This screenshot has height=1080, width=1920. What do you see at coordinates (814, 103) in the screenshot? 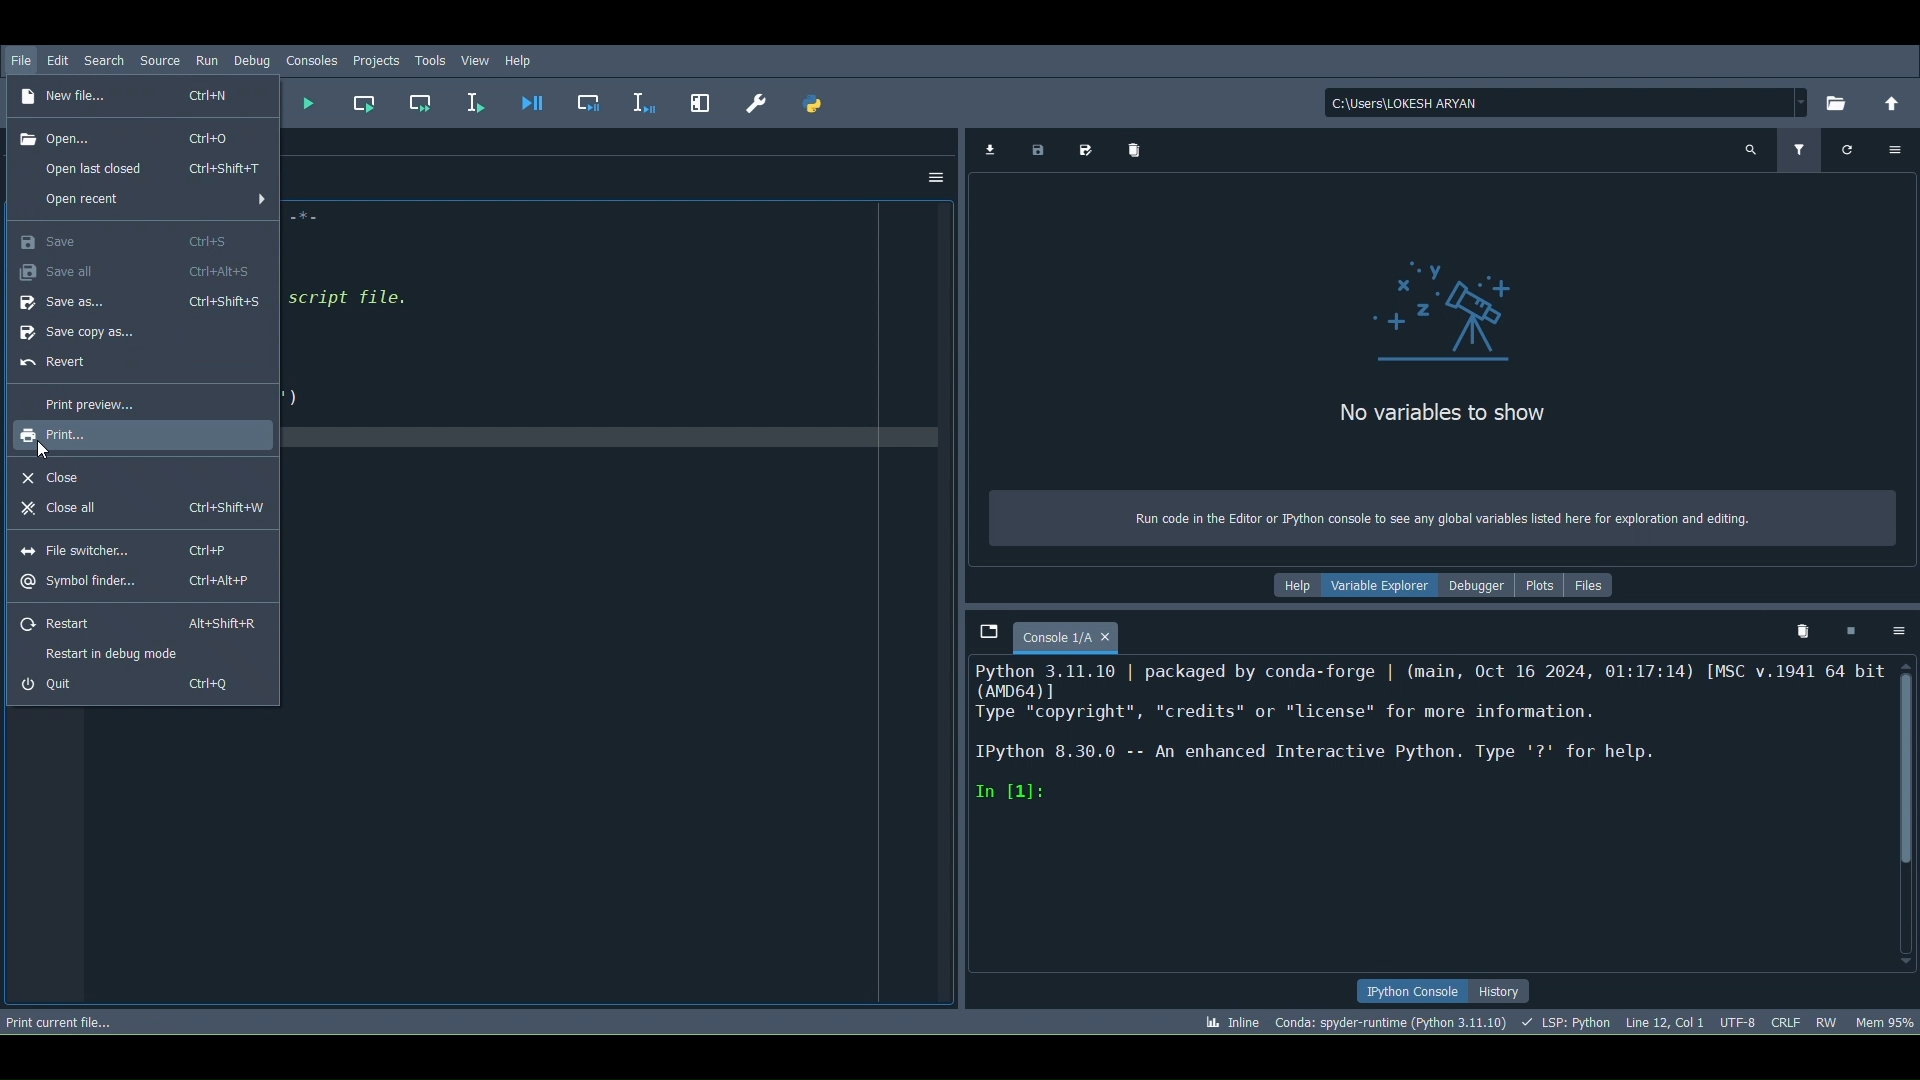
I see `PYTHONPATH manager` at bounding box center [814, 103].